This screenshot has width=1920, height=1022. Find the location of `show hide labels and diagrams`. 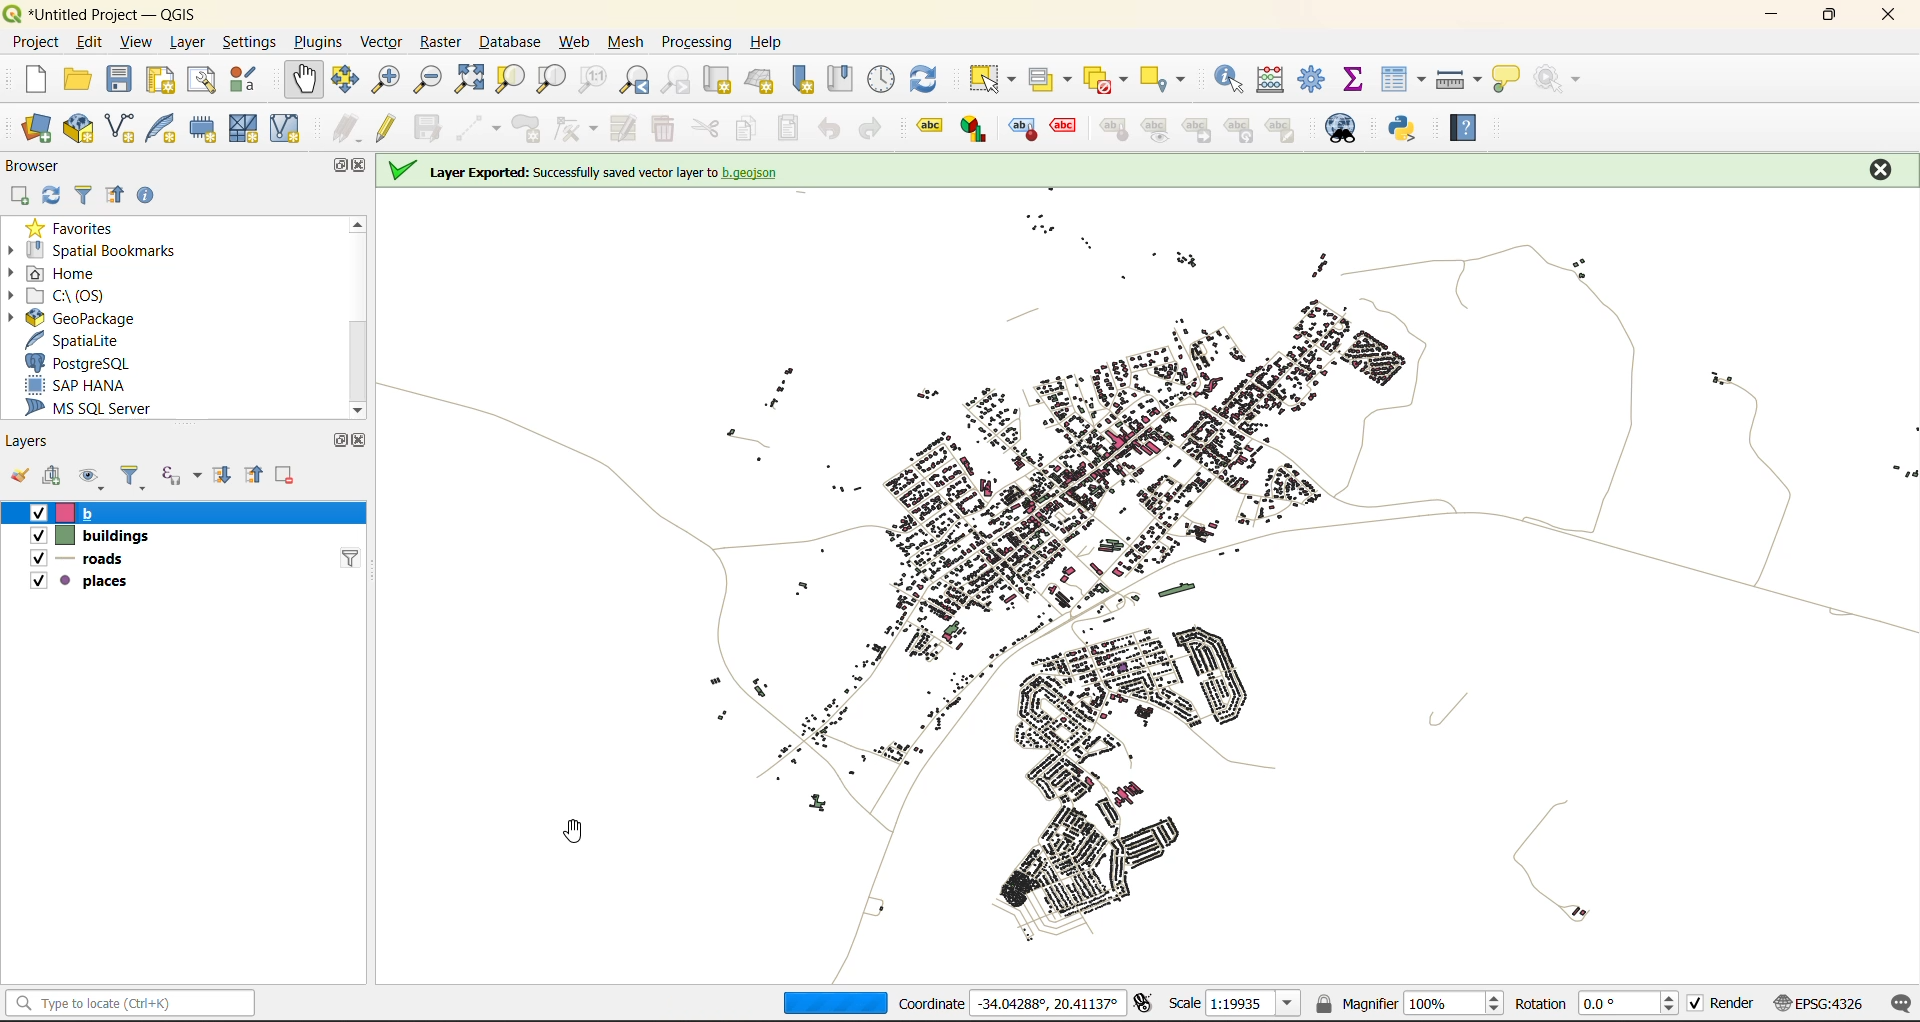

show hide labels and diagrams is located at coordinates (1150, 129).